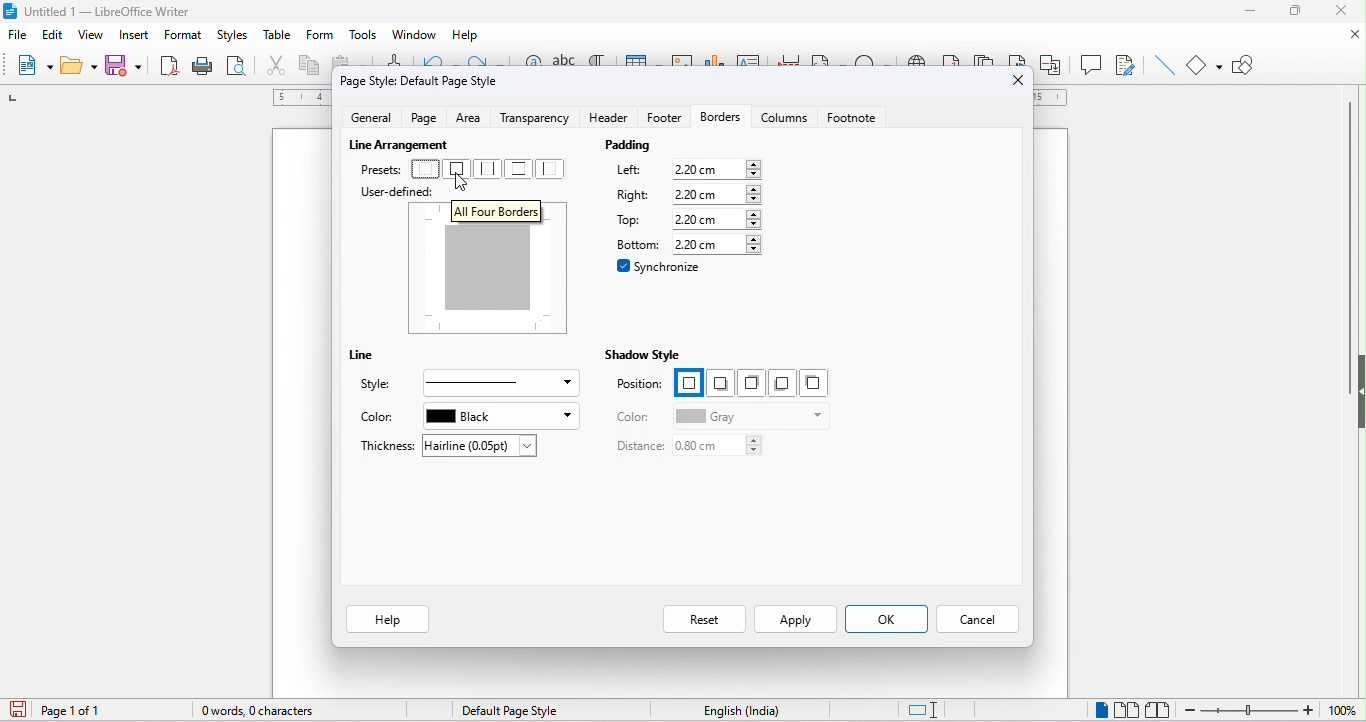  What do you see at coordinates (858, 121) in the screenshot?
I see `footnote` at bounding box center [858, 121].